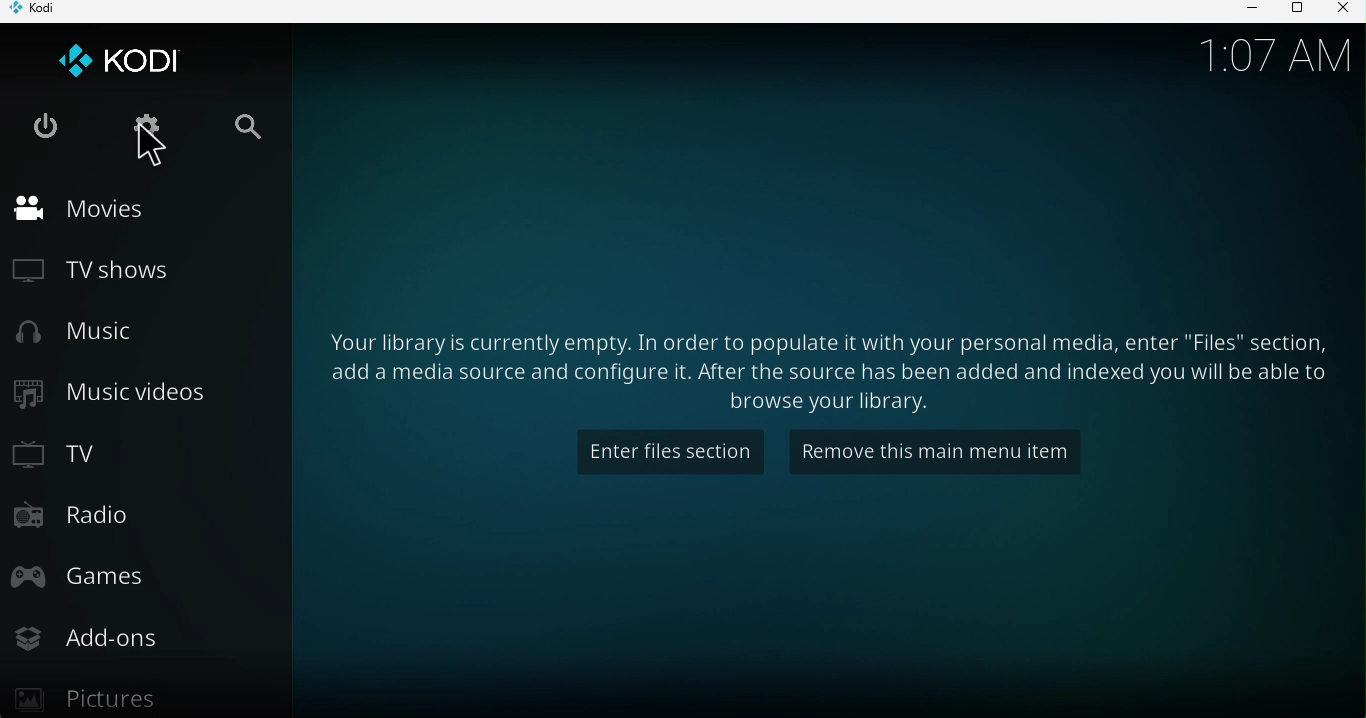 The width and height of the screenshot is (1366, 718). What do you see at coordinates (142, 56) in the screenshot?
I see `Kodi icon` at bounding box center [142, 56].